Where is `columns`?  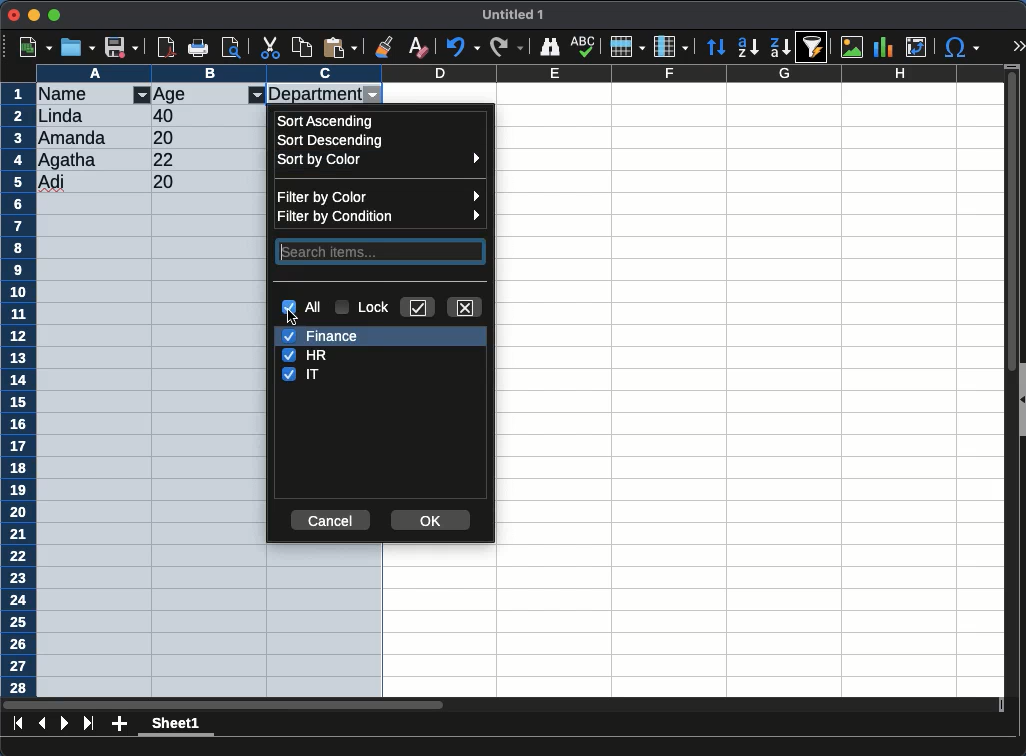
columns is located at coordinates (671, 45).